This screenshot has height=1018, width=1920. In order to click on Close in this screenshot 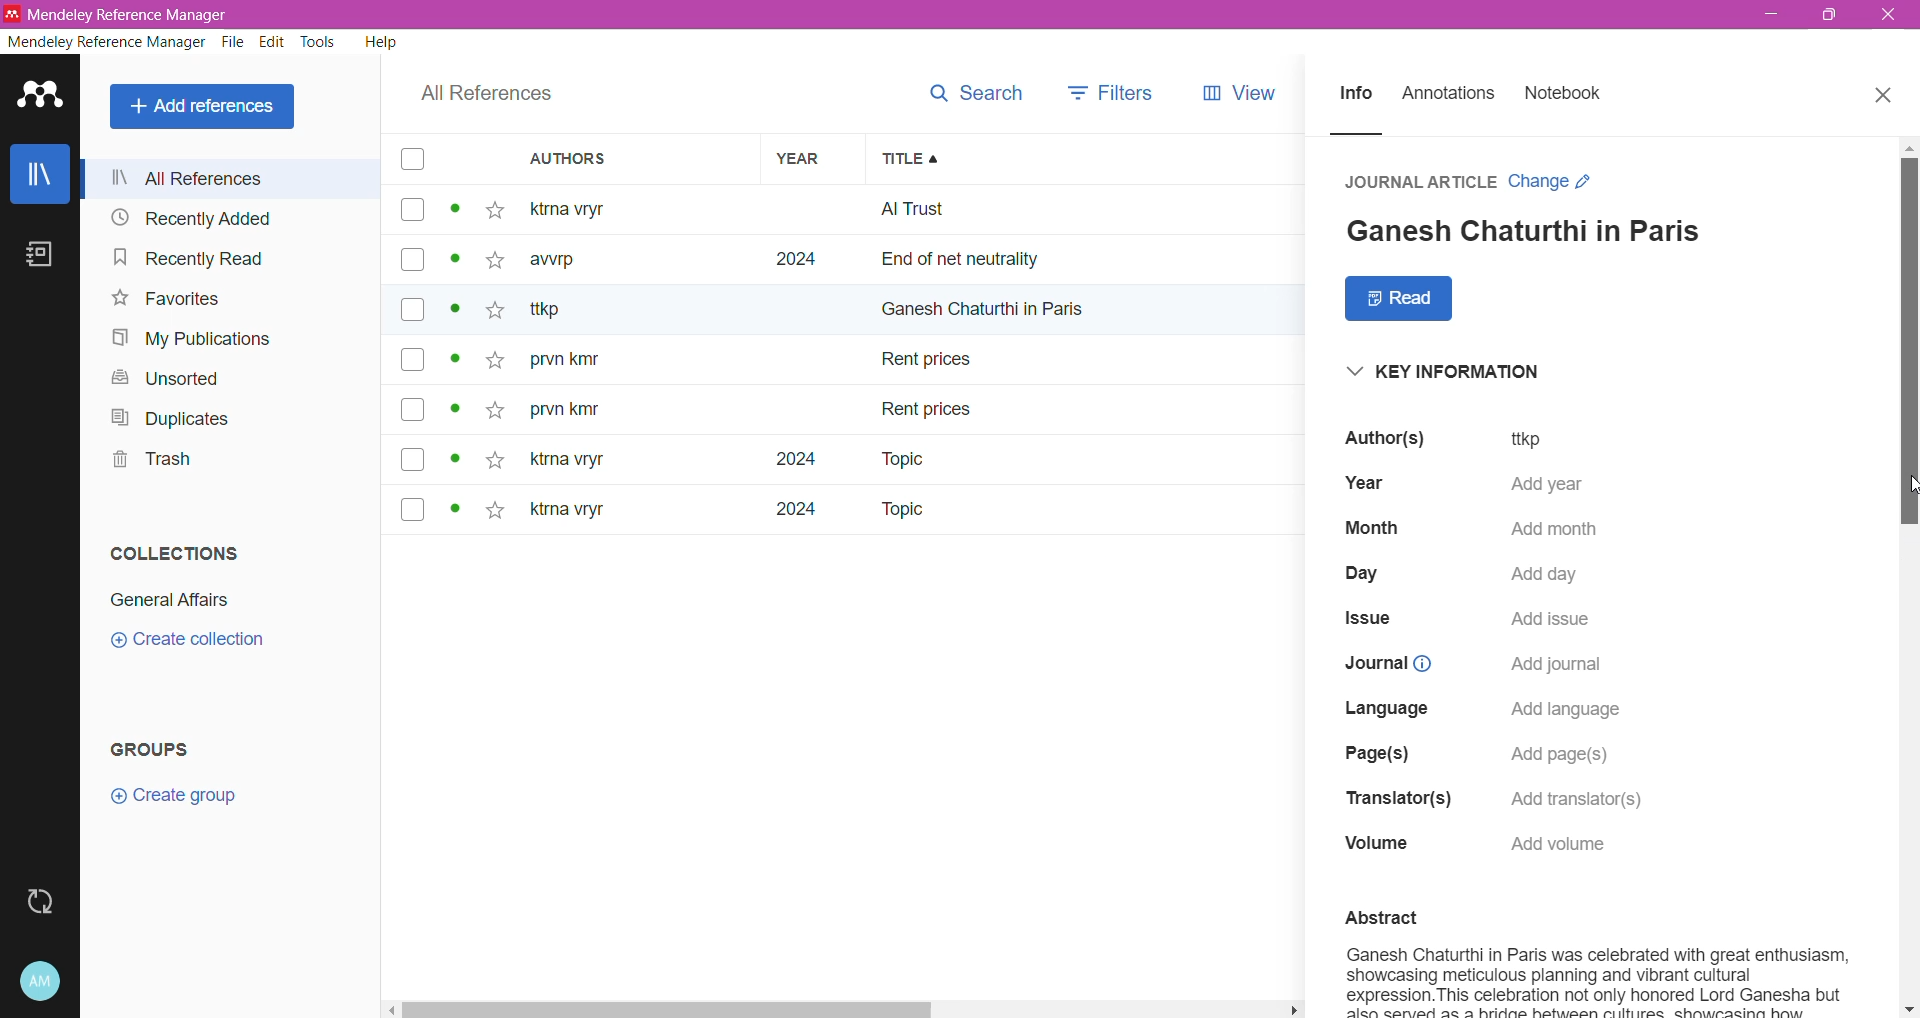, I will do `click(1884, 96)`.